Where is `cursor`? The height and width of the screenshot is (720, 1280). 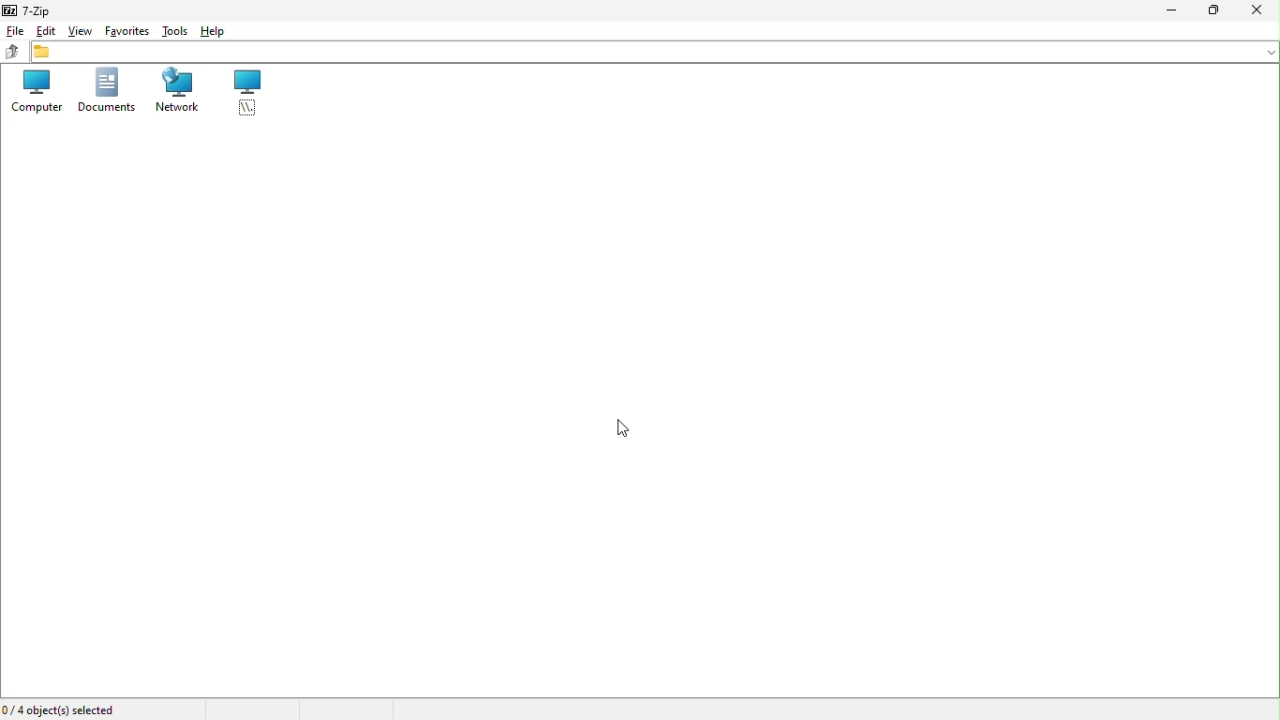 cursor is located at coordinates (619, 426).